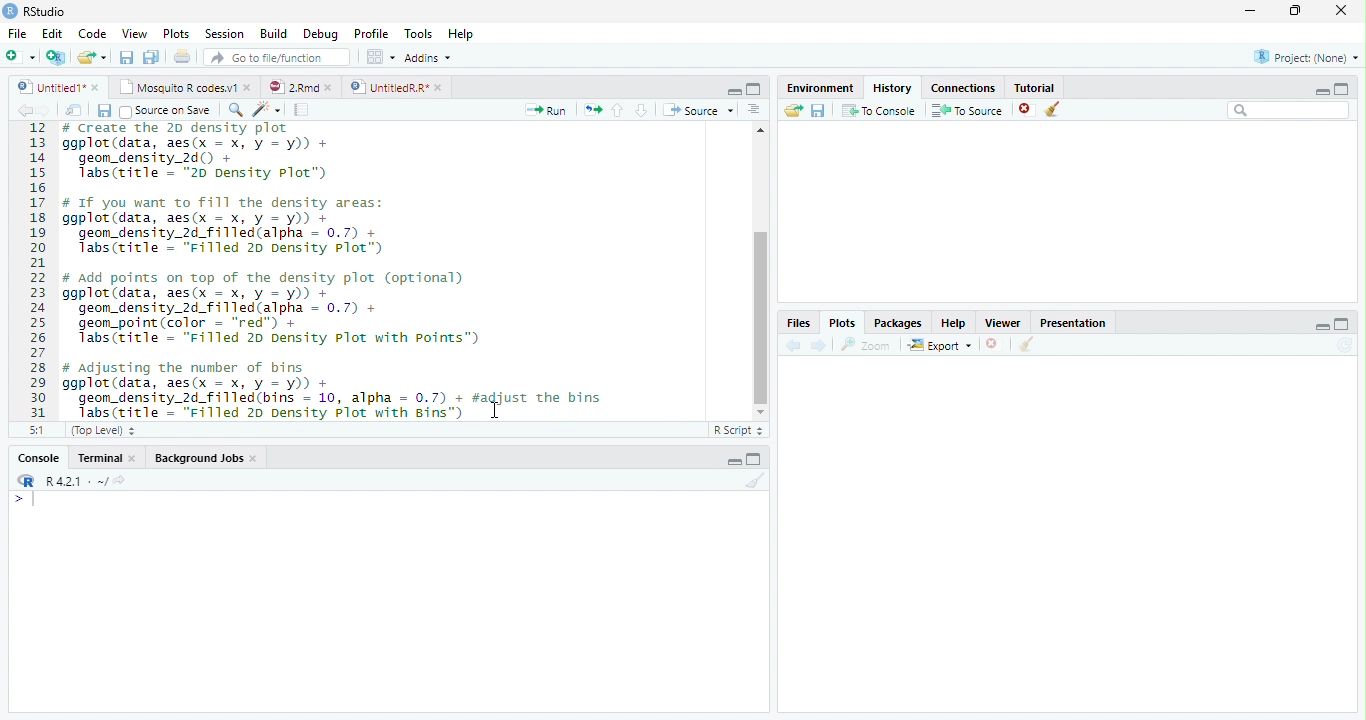 The height and width of the screenshot is (720, 1366). Describe the element at coordinates (641, 110) in the screenshot. I see `down` at that location.